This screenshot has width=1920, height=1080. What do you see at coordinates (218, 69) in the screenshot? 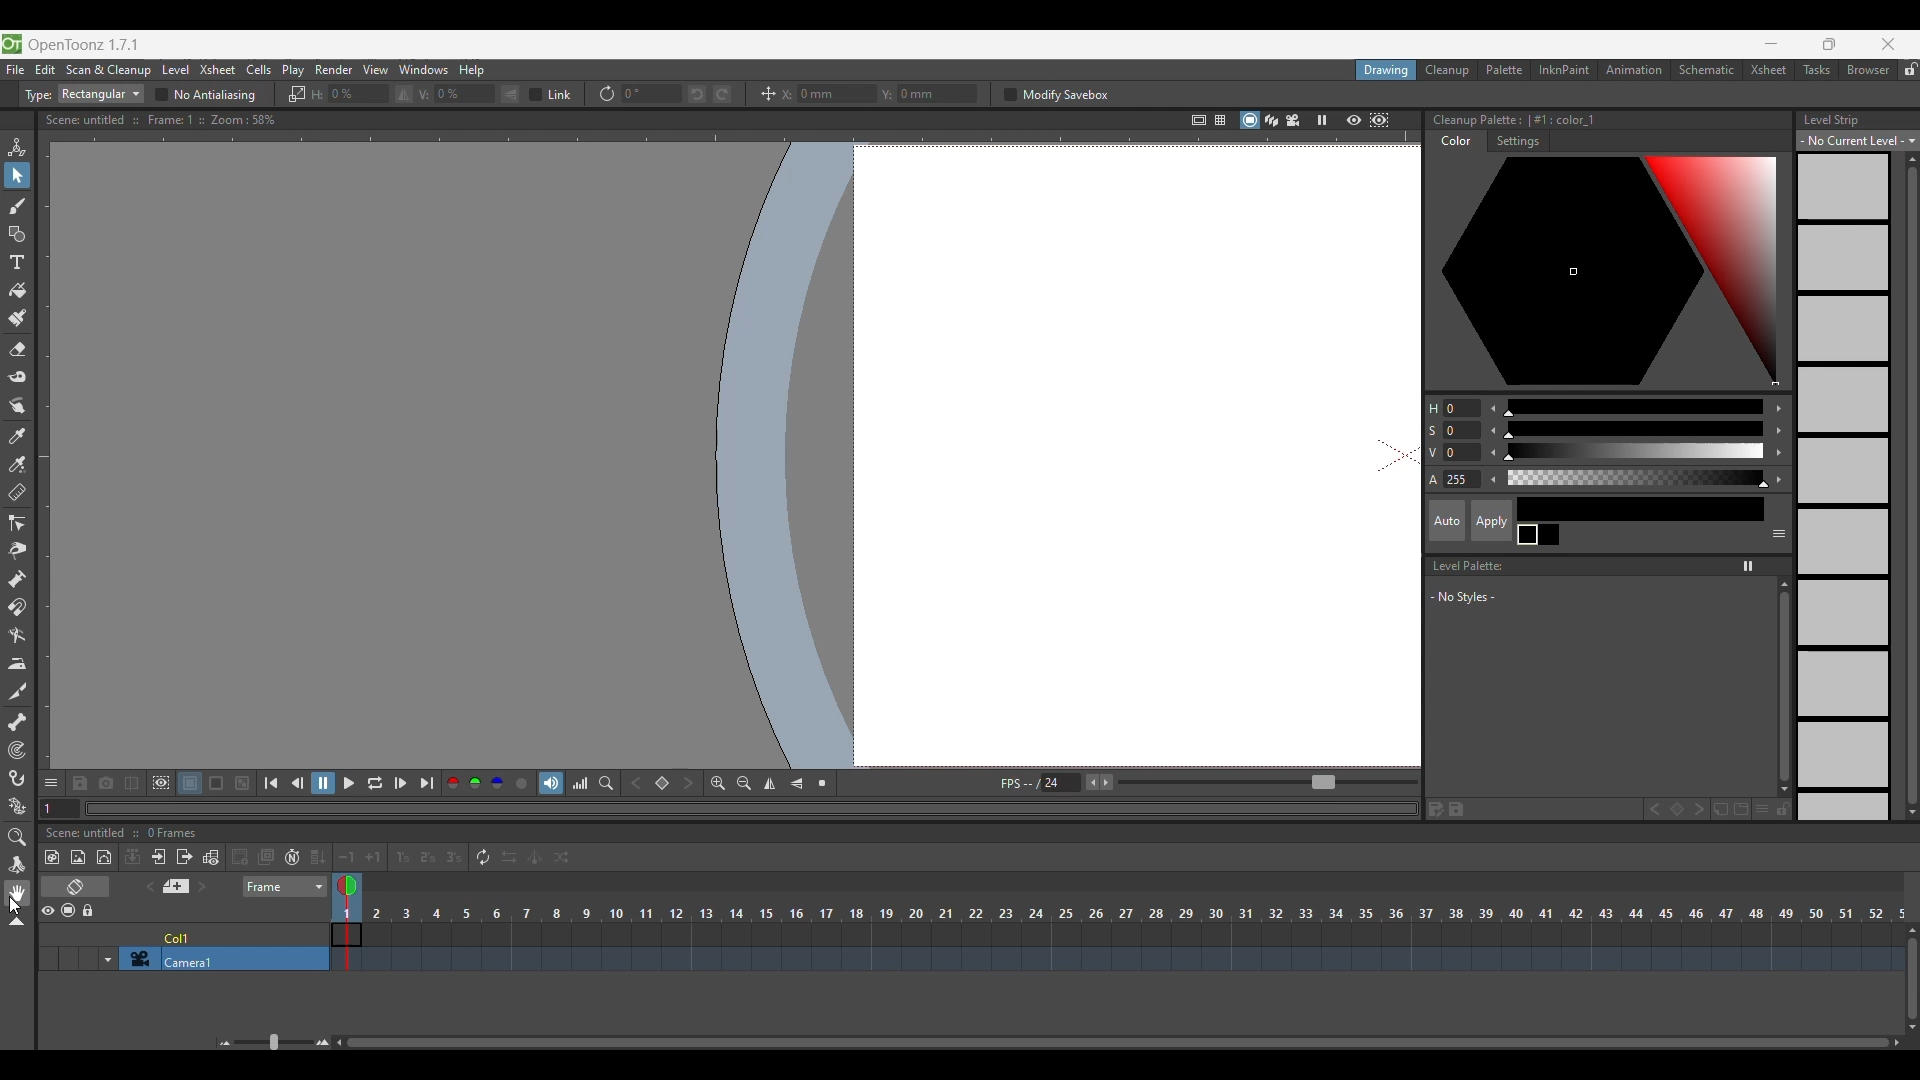
I see `Xsheet` at bounding box center [218, 69].